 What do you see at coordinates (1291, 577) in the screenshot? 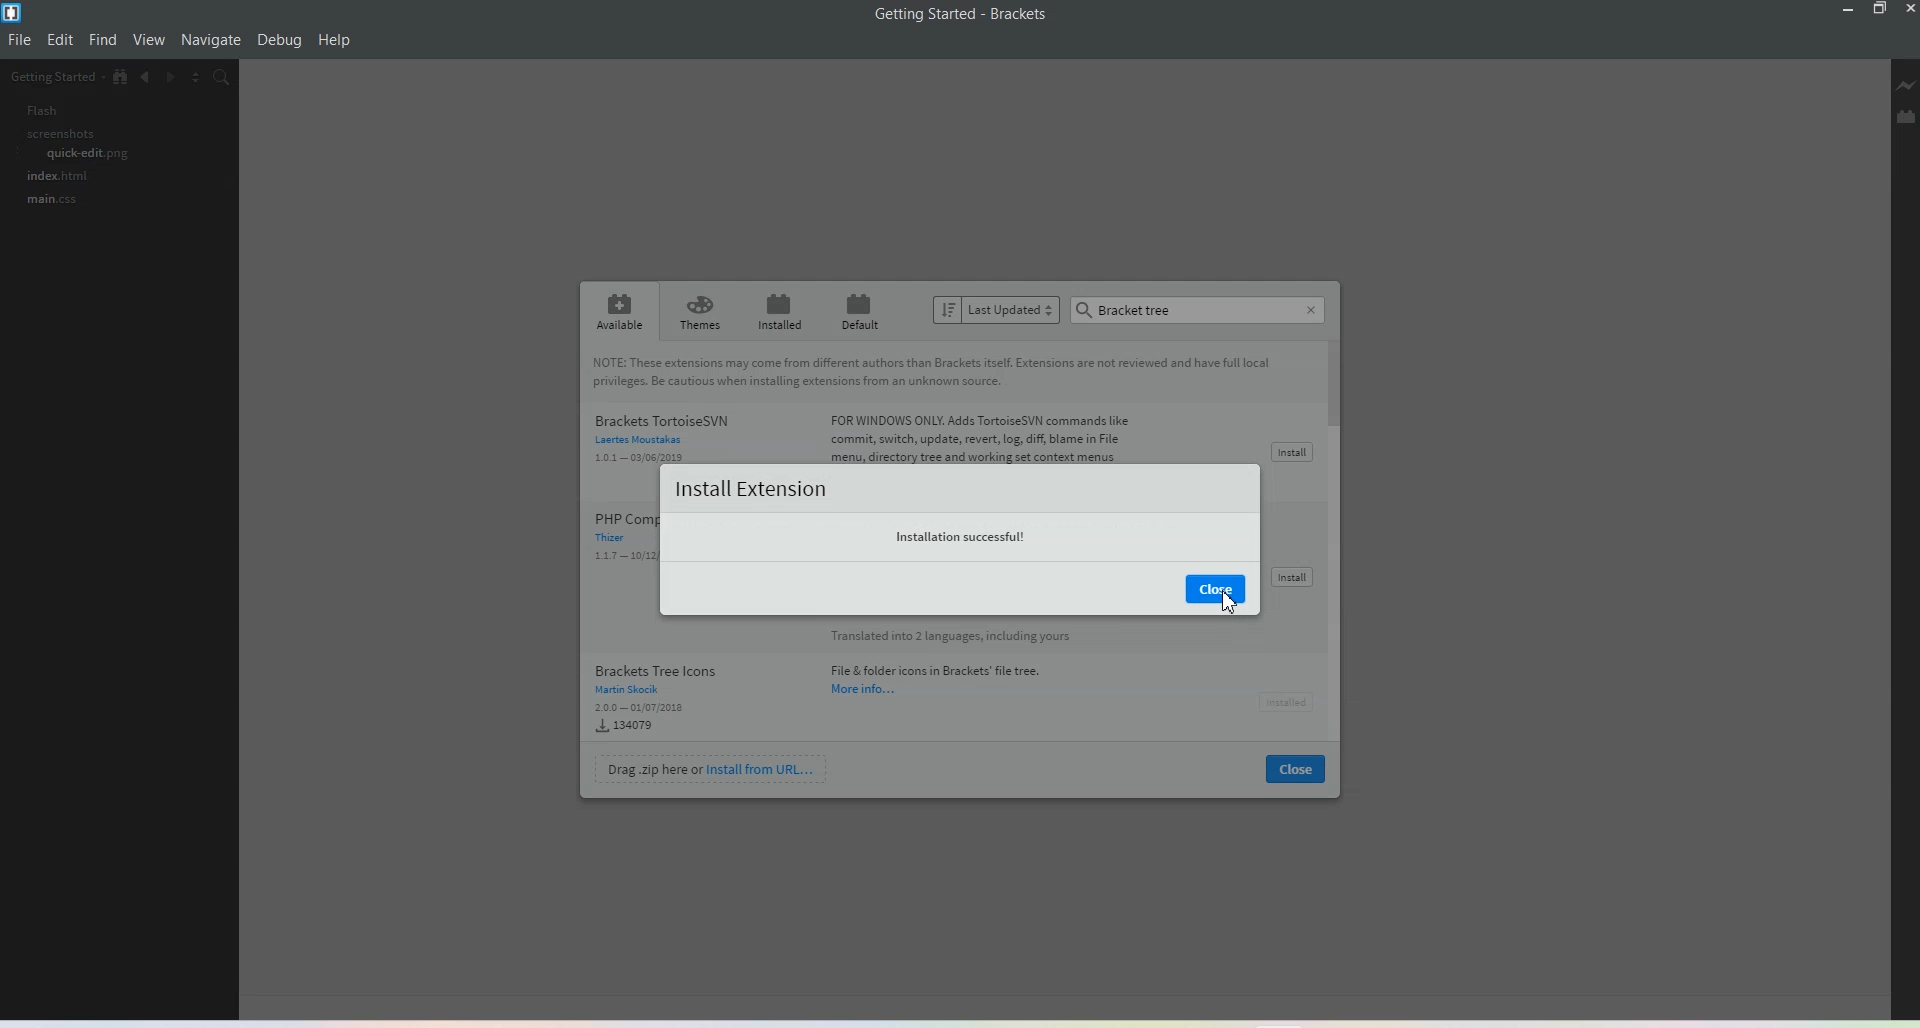
I see `Install` at bounding box center [1291, 577].